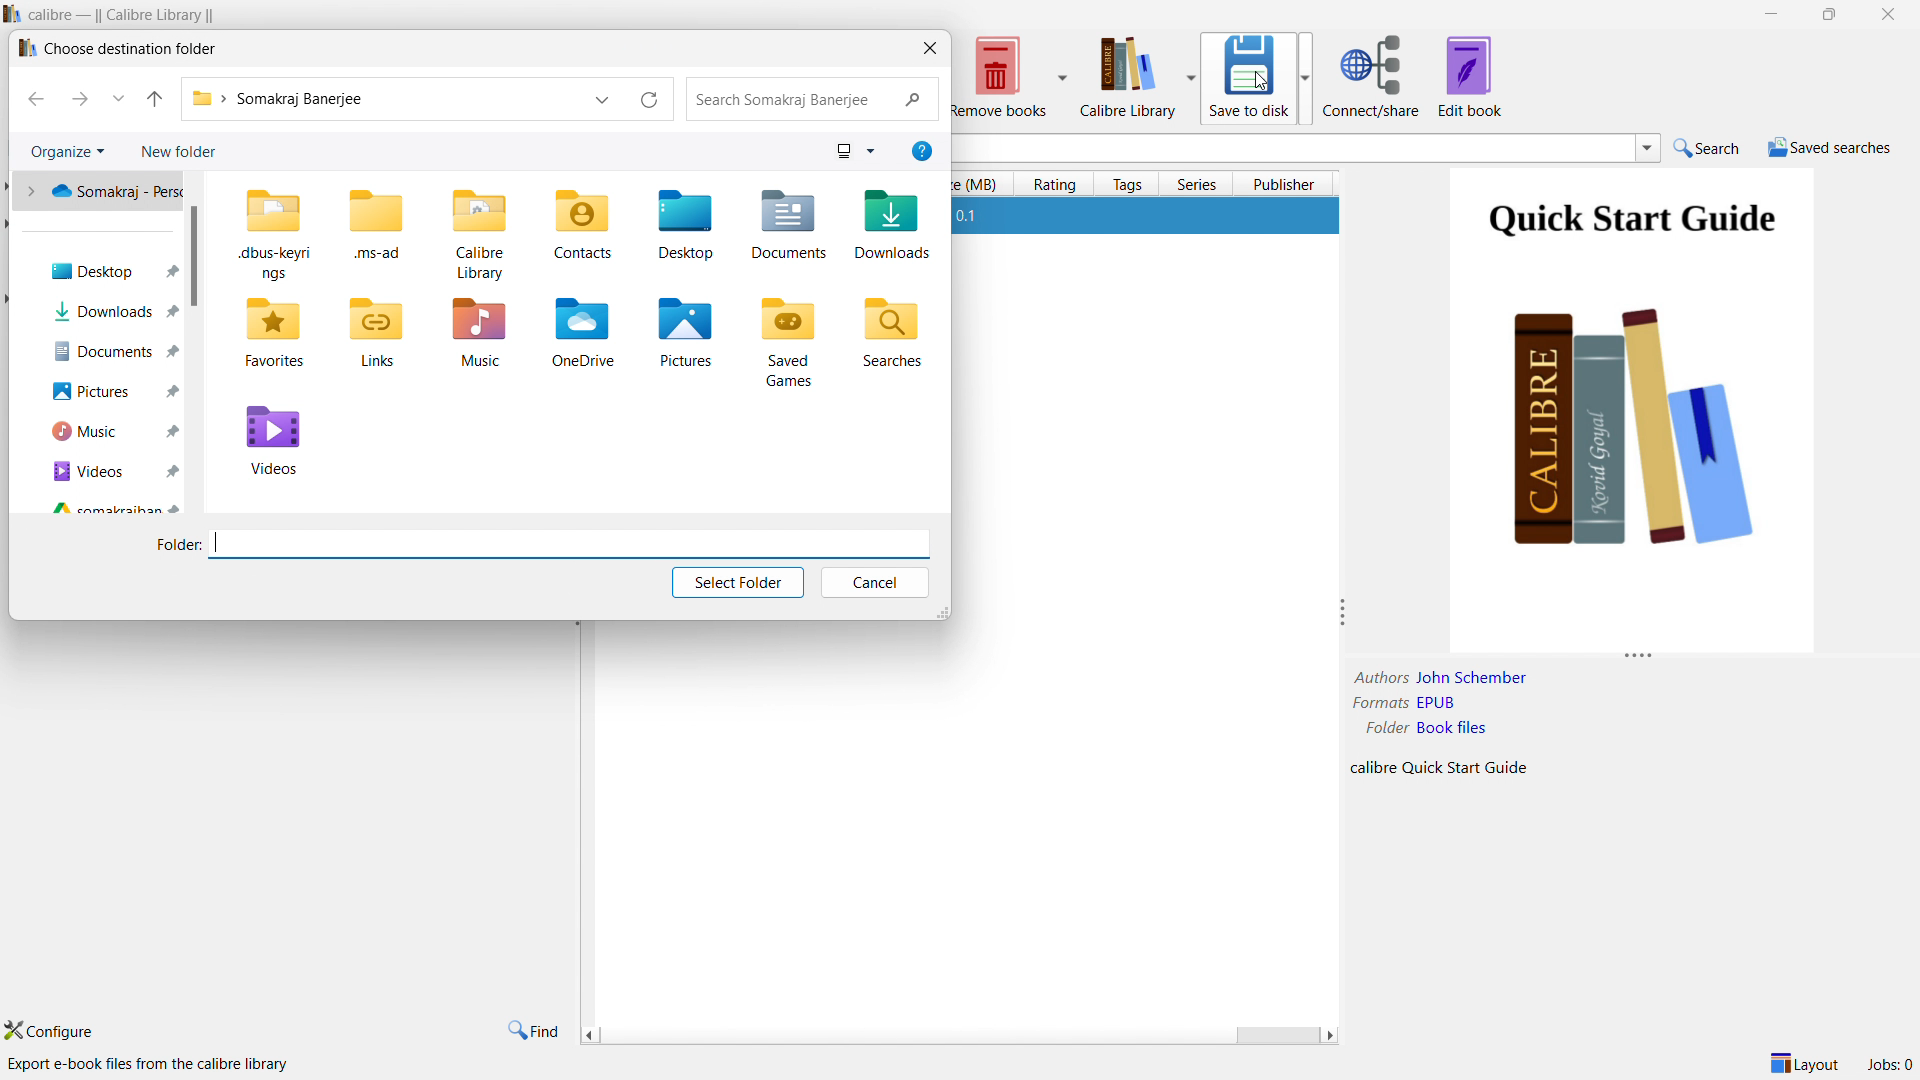  Describe the element at coordinates (1371, 76) in the screenshot. I see `connect/share` at that location.